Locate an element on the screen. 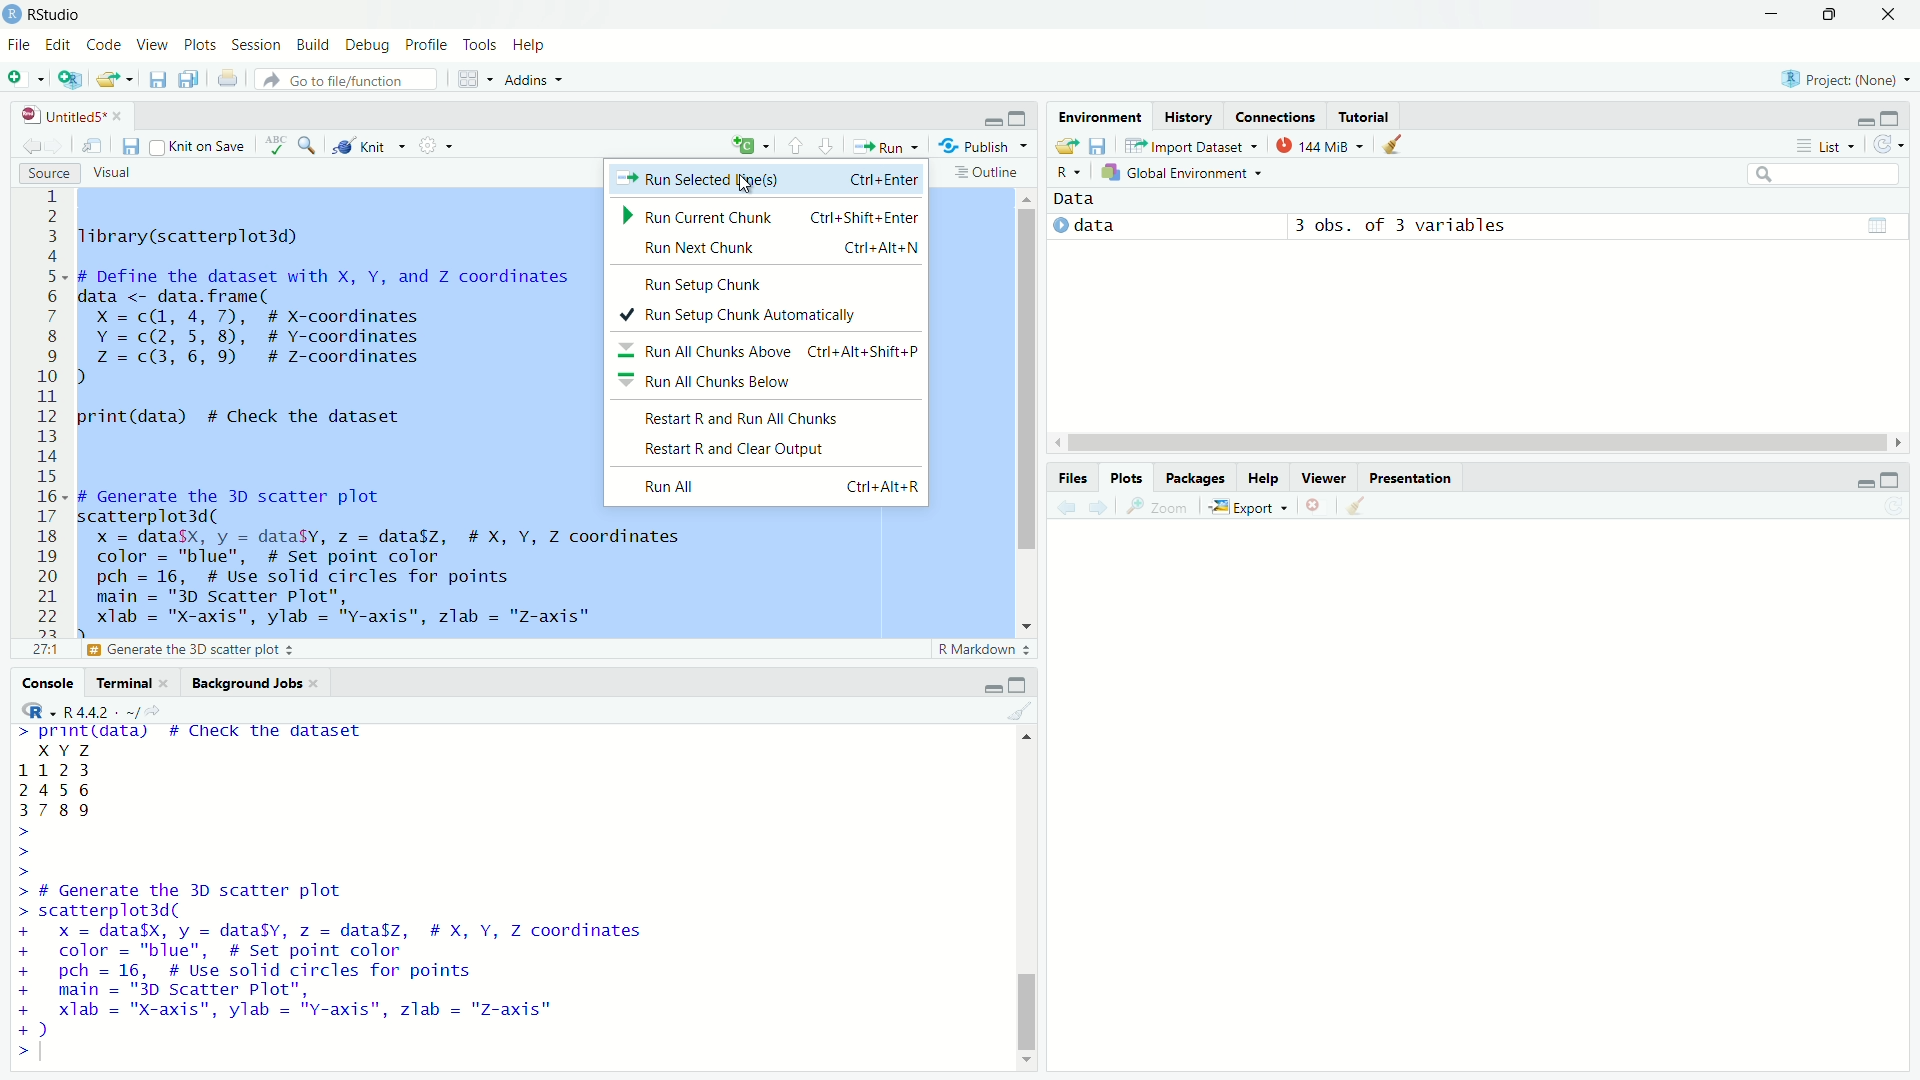 Image resolution: width=1920 pixels, height=1080 pixels. spell check is located at coordinates (274, 146).